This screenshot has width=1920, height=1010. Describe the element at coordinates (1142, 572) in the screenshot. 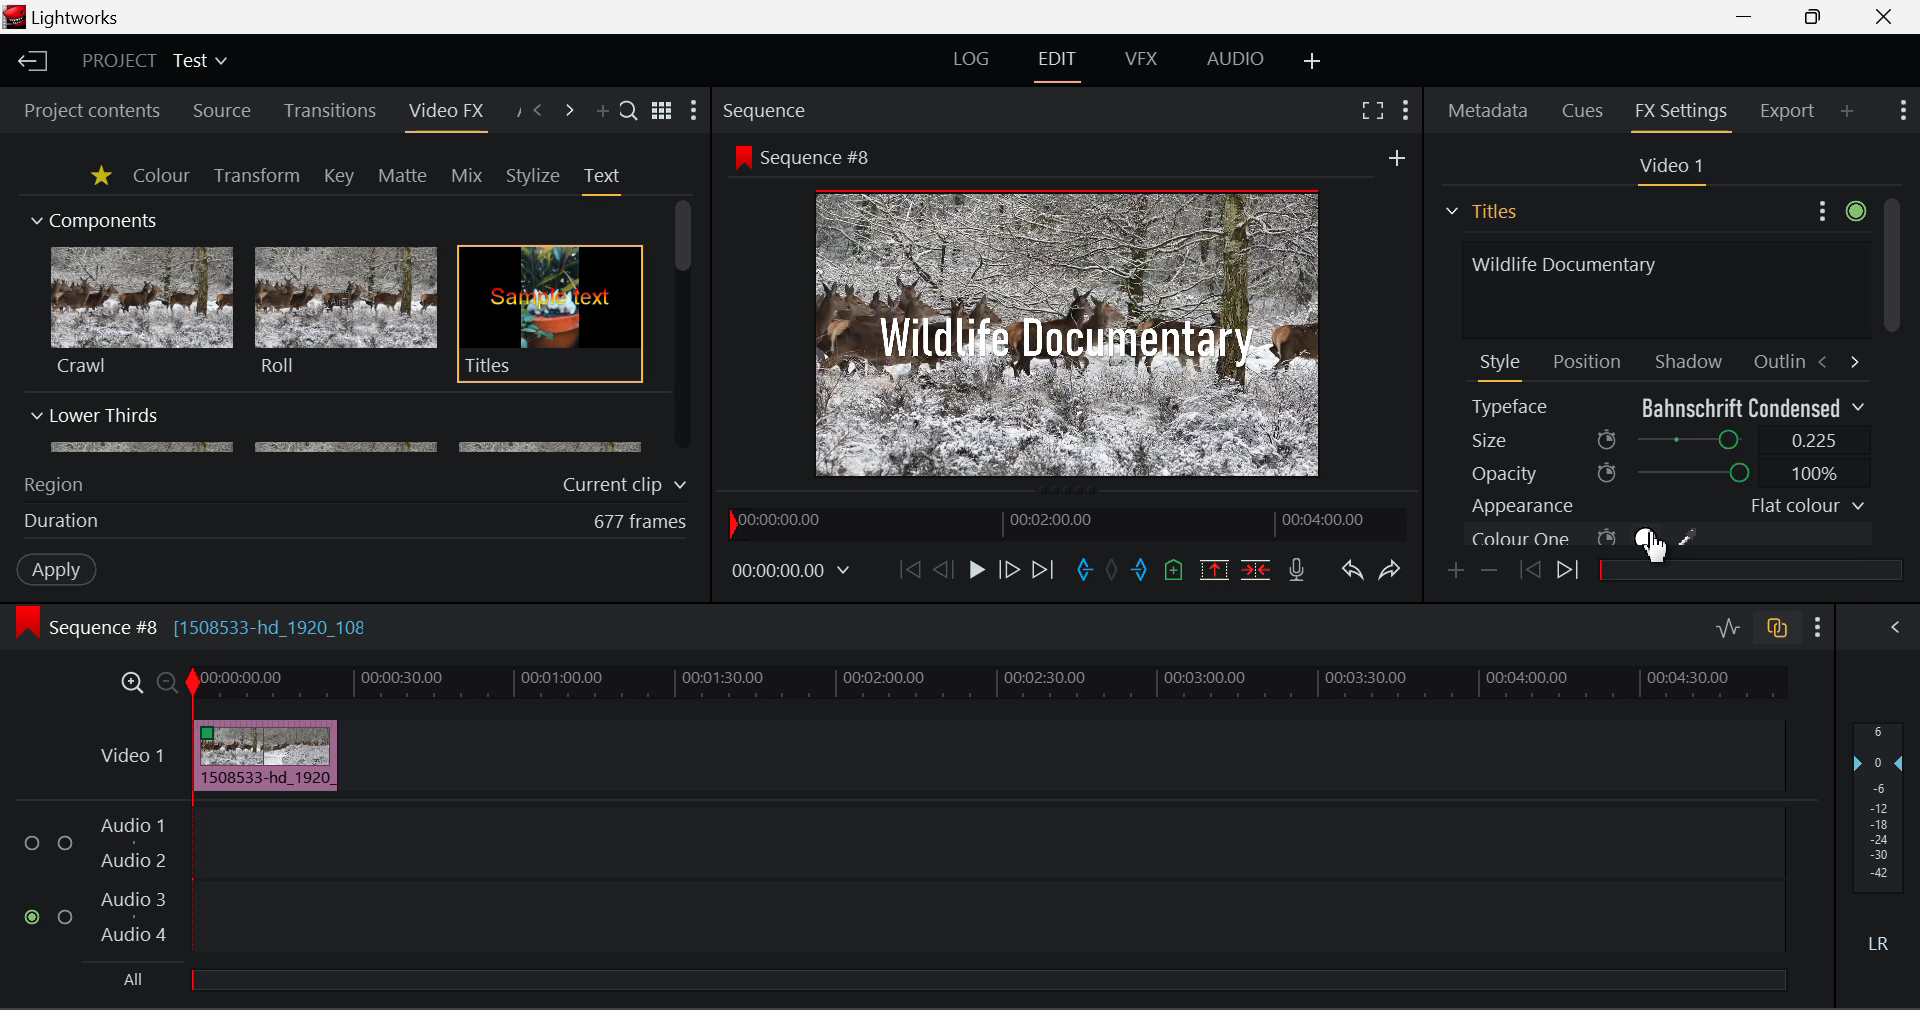

I see `Mark Out` at that location.